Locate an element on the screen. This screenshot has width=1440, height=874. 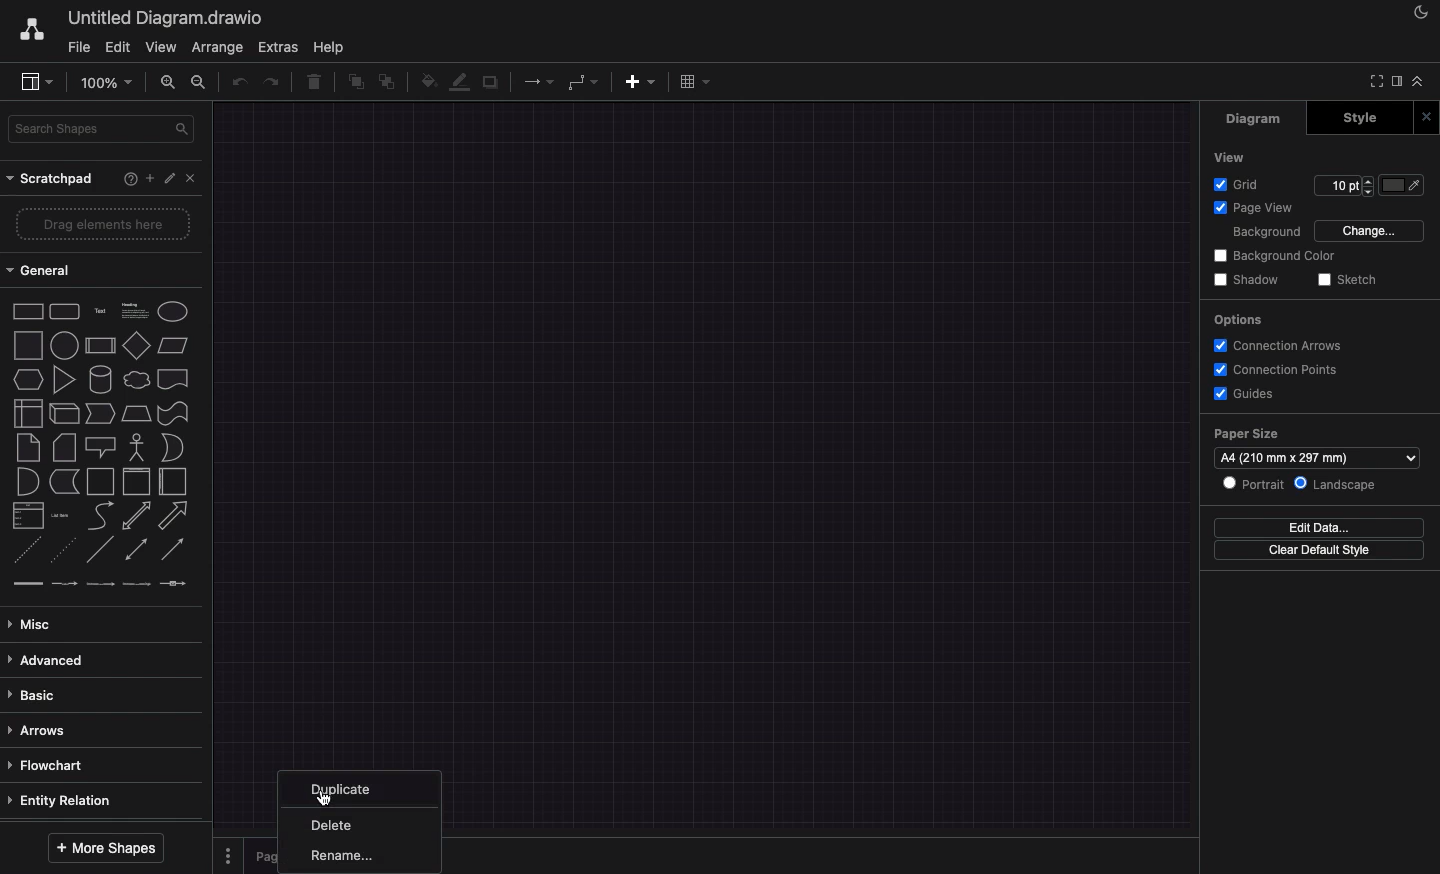
document is located at coordinates (174, 378).